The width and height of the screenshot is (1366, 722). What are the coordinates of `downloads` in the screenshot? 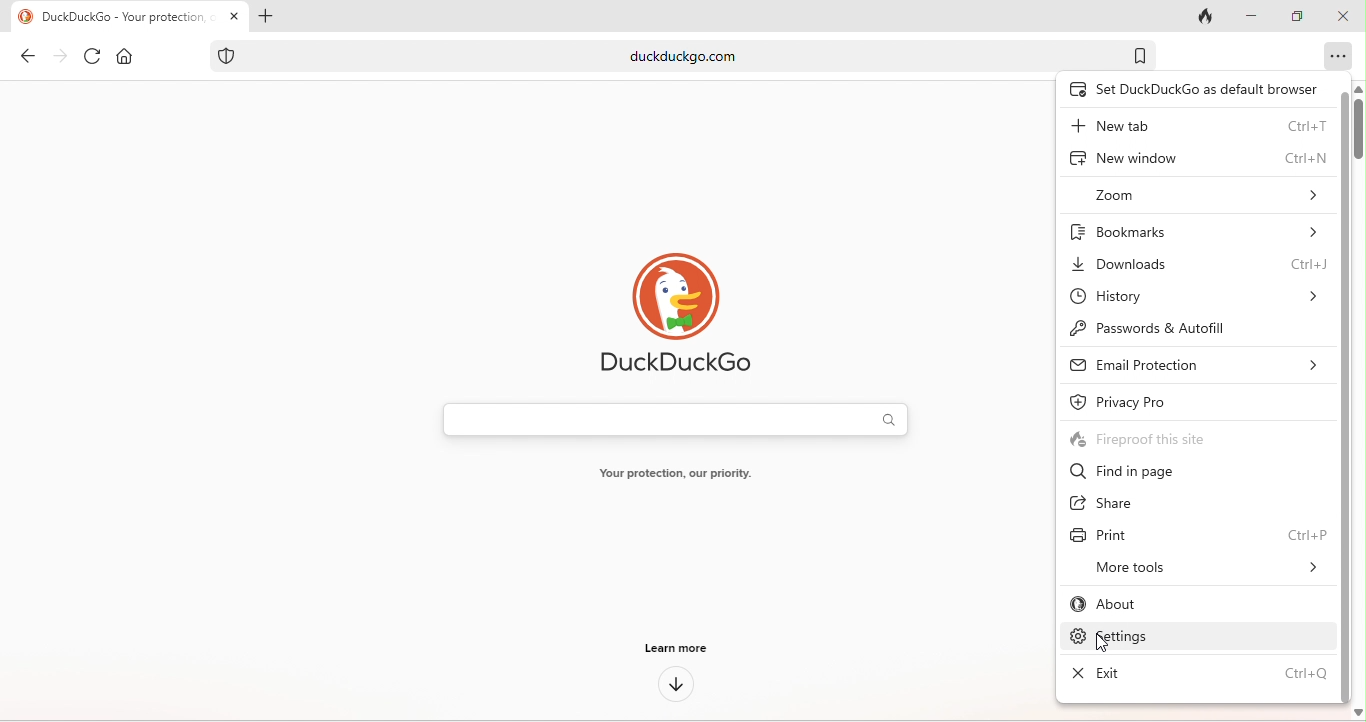 It's located at (1201, 264).